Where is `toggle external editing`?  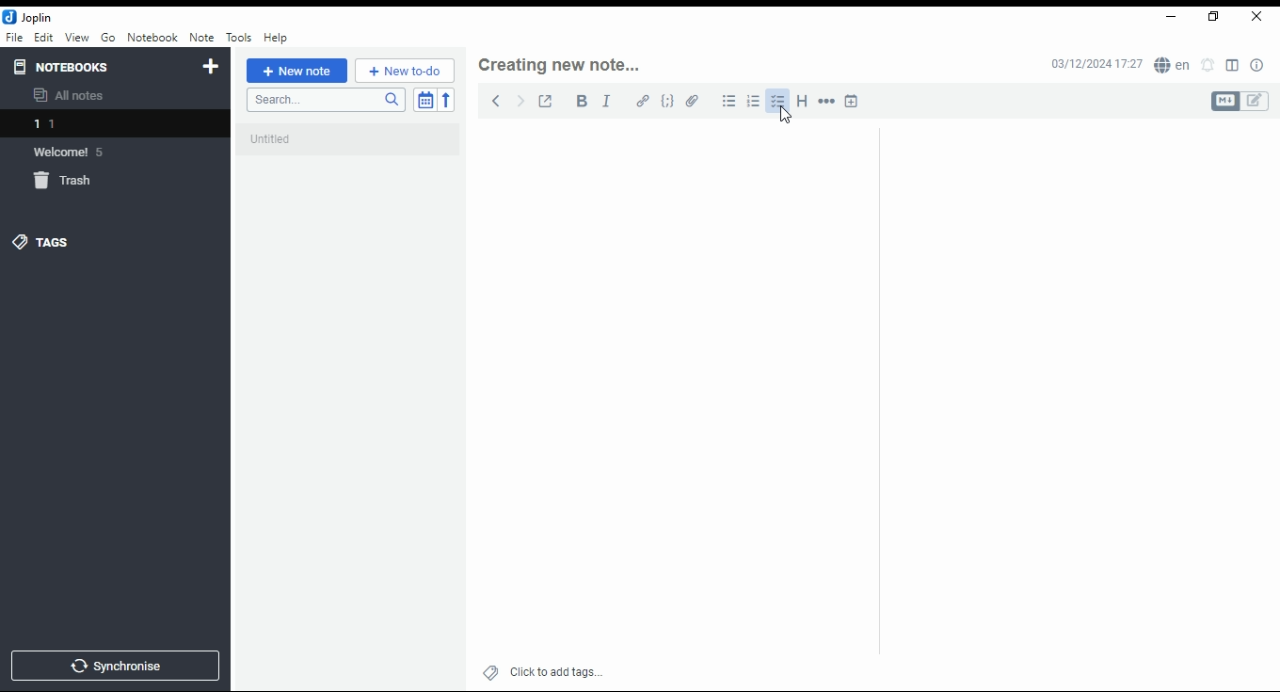 toggle external editing is located at coordinates (545, 101).